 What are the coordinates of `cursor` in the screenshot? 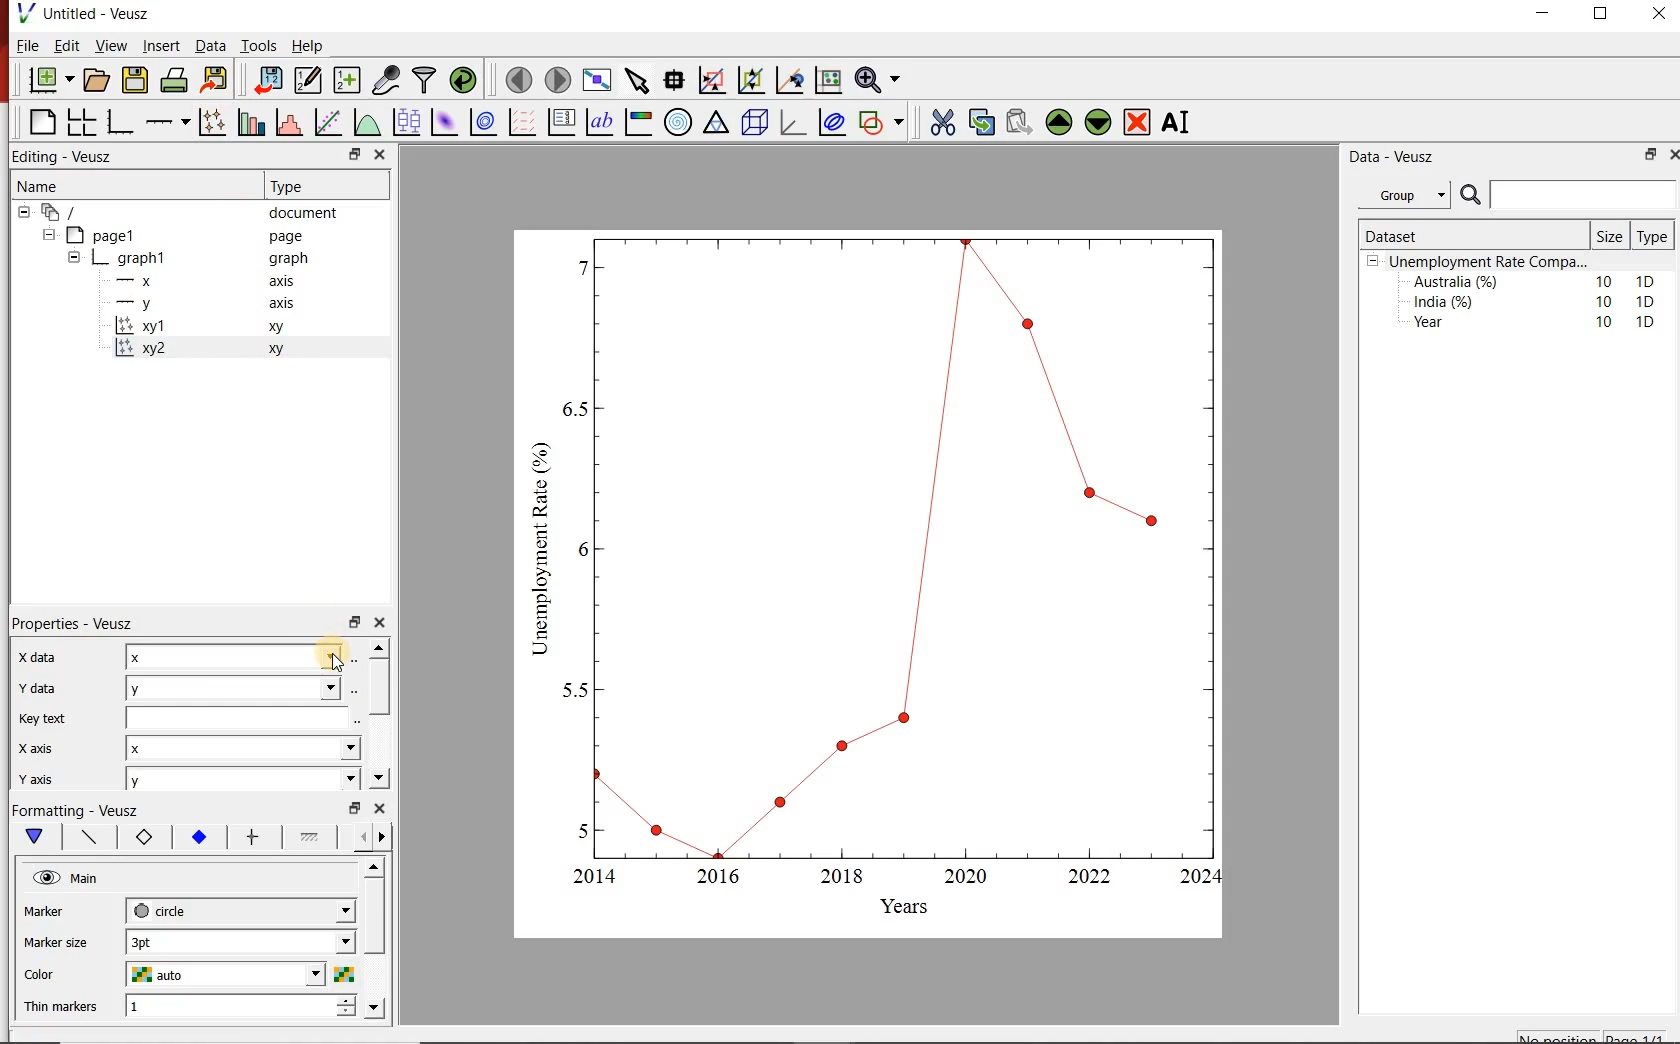 It's located at (340, 671).